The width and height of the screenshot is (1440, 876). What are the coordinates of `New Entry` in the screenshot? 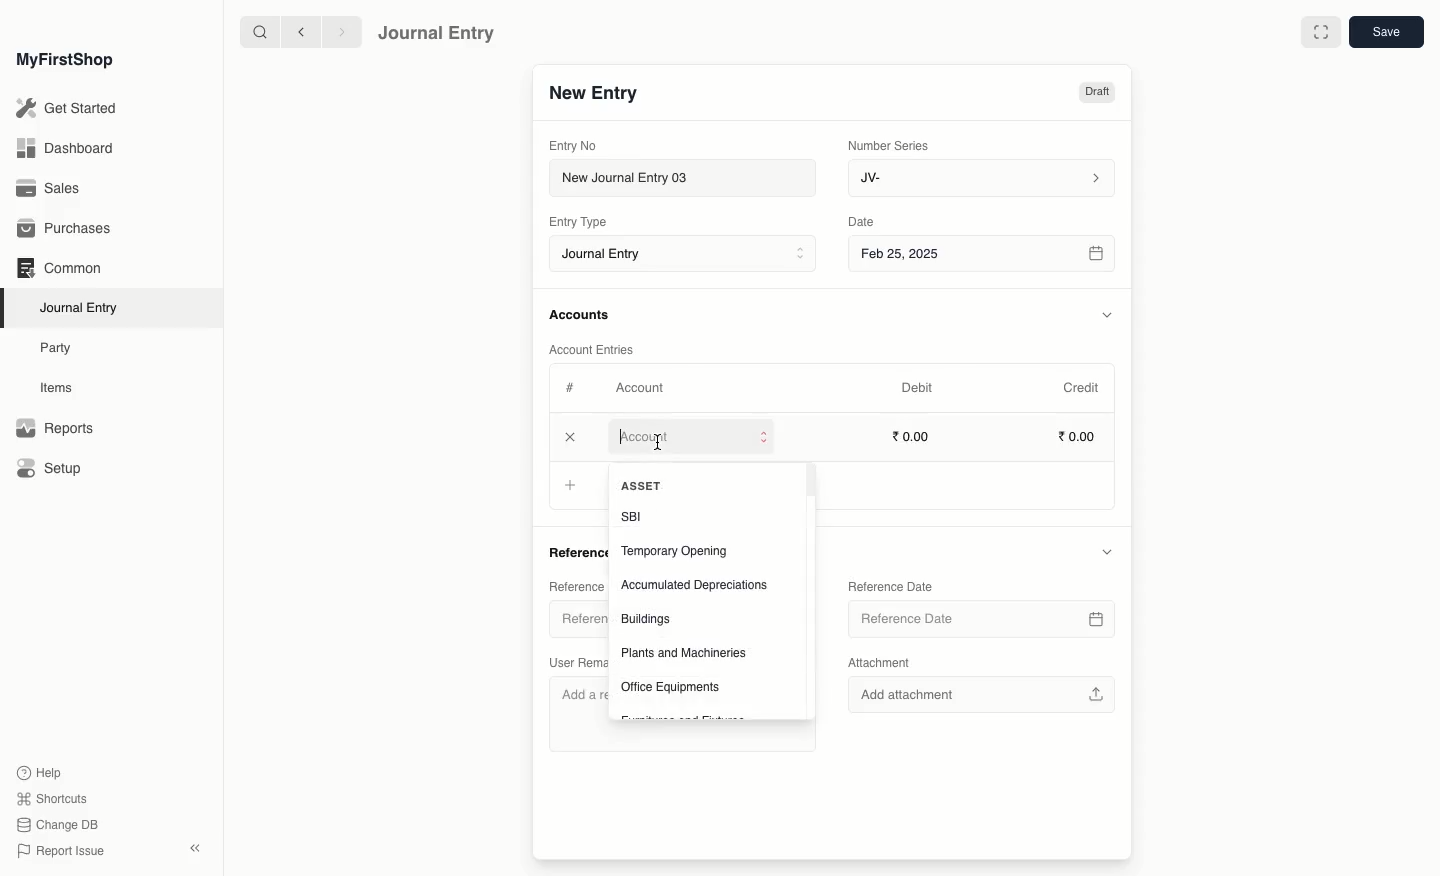 It's located at (593, 94).